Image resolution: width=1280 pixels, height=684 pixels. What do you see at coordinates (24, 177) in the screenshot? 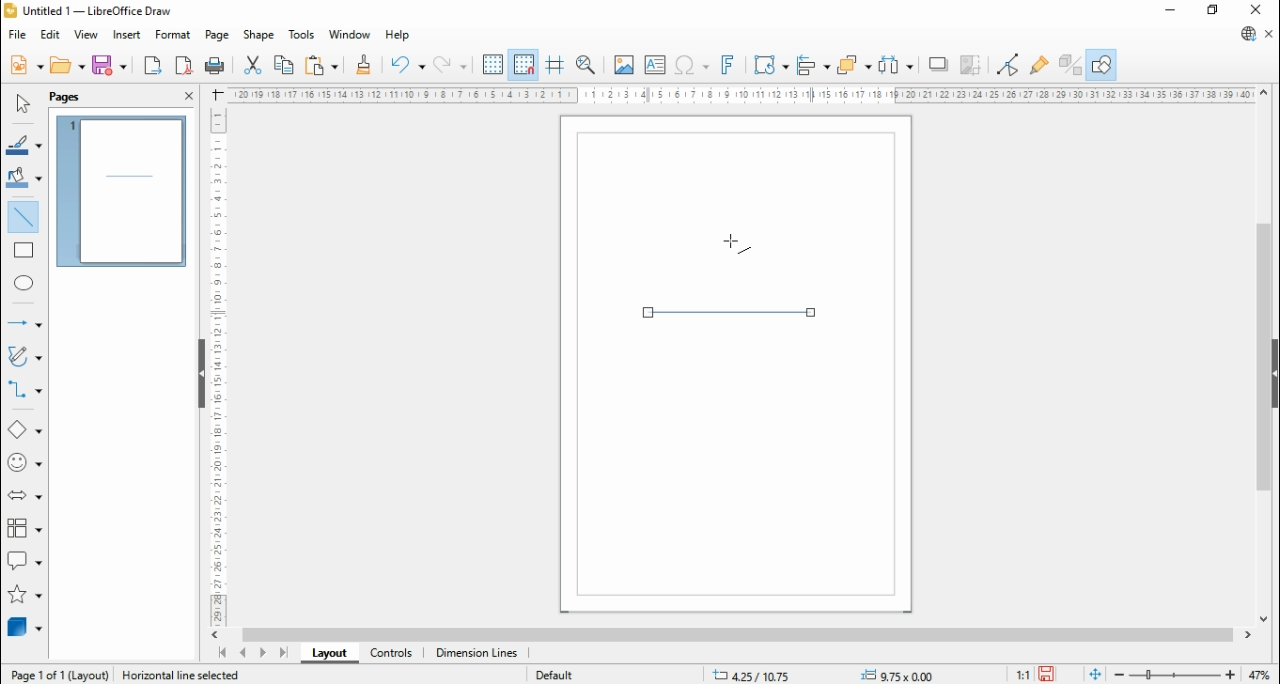
I see `fill color` at bounding box center [24, 177].